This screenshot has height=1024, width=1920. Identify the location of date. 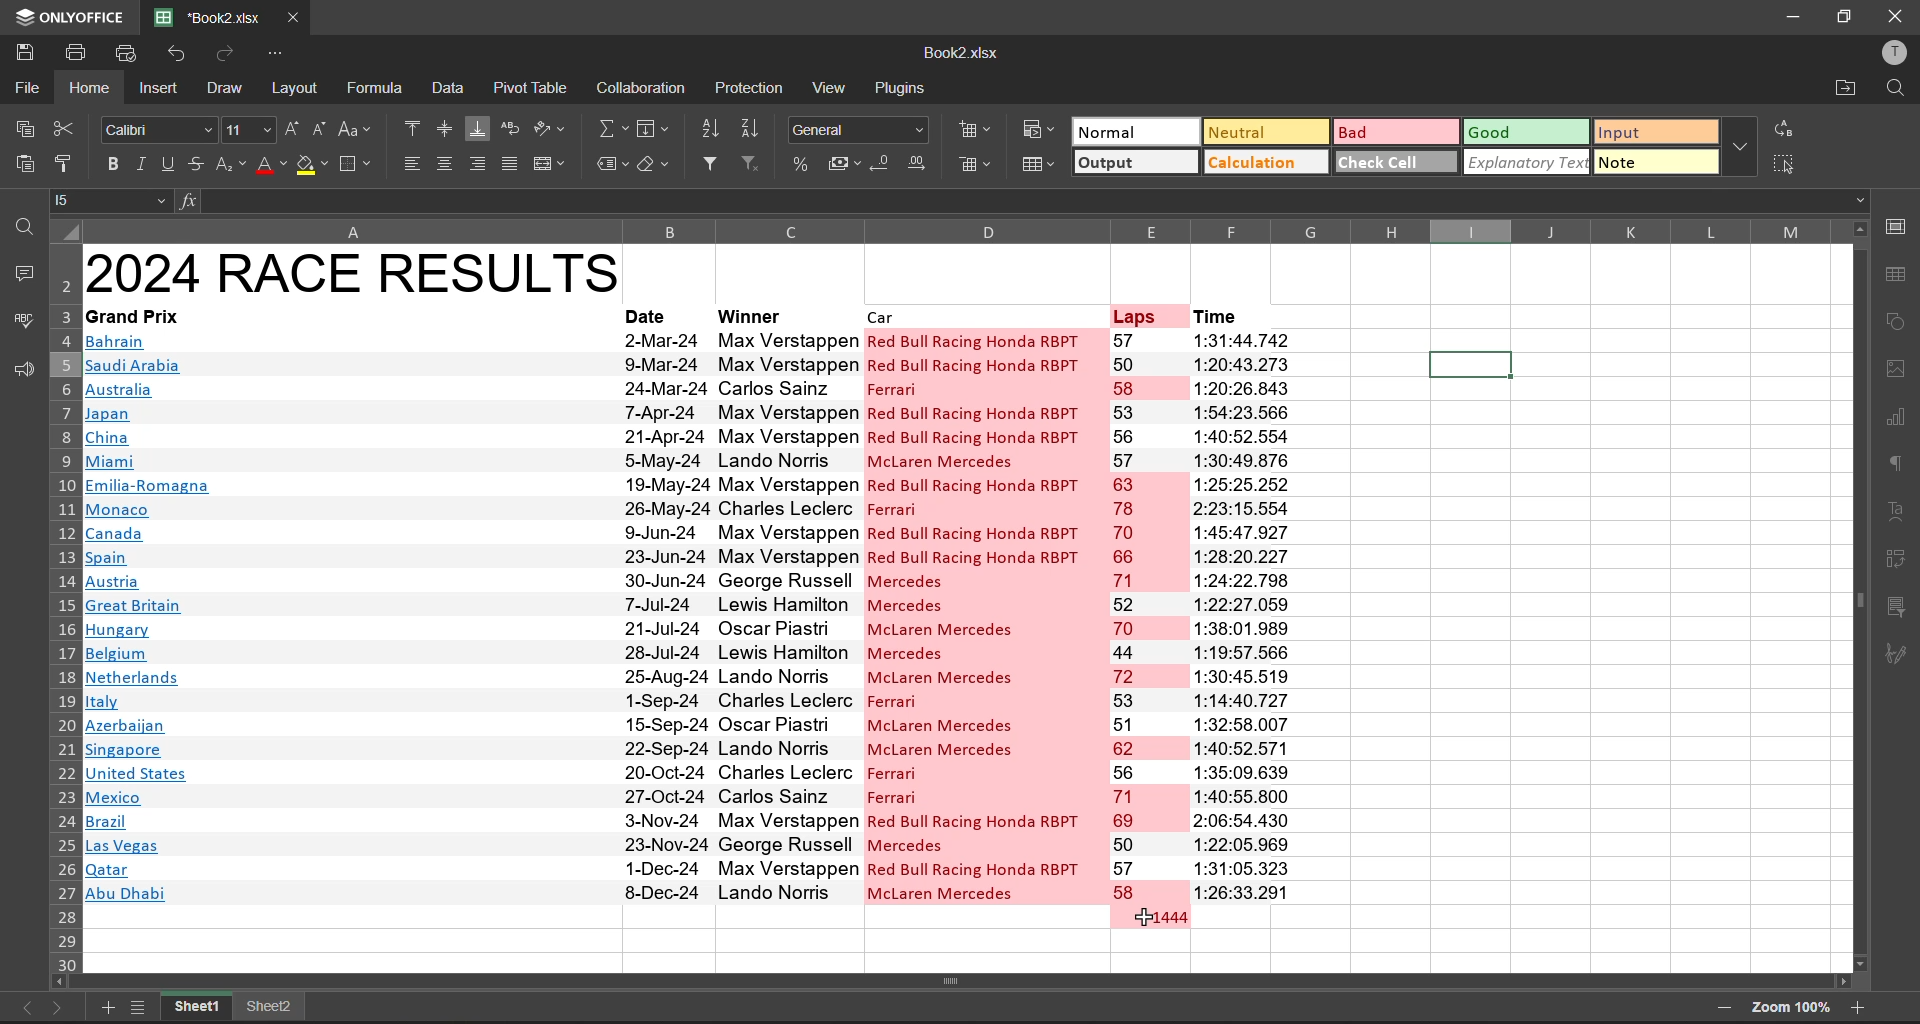
(647, 315).